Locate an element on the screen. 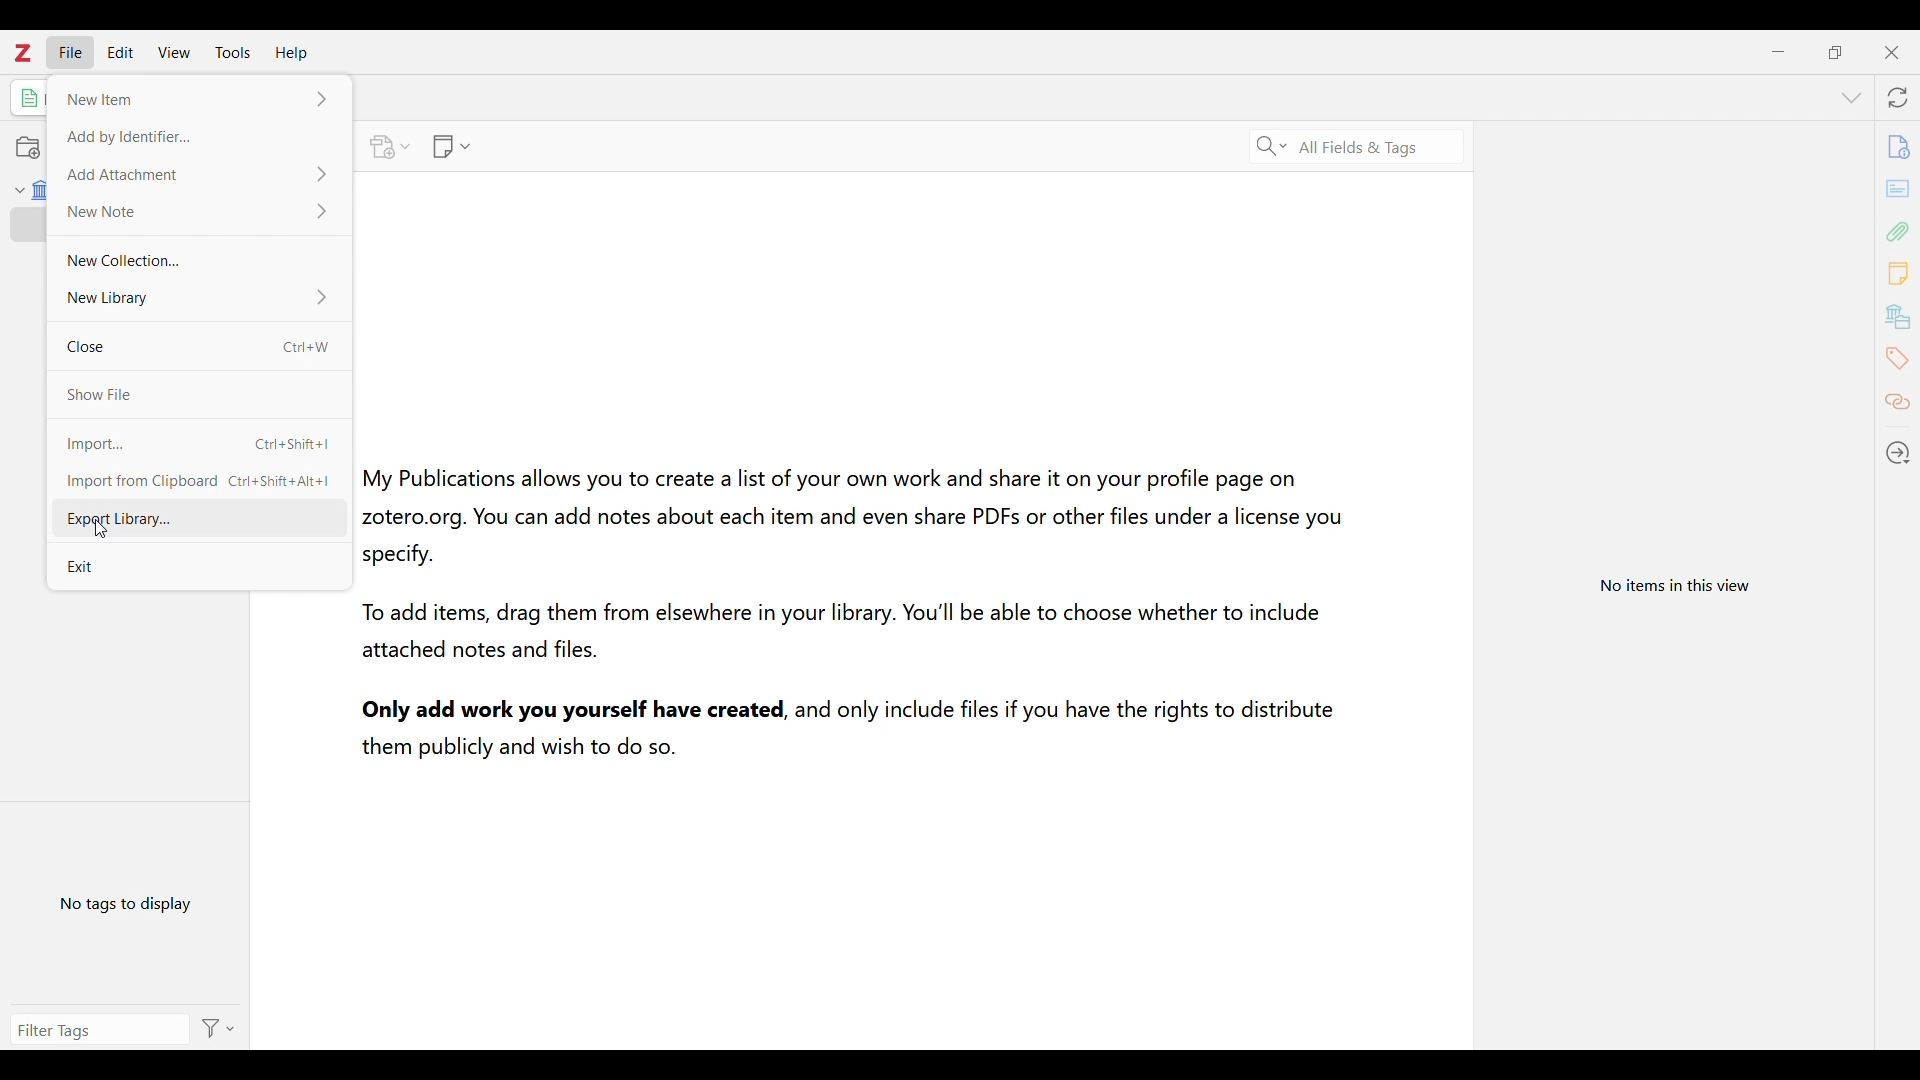 This screenshot has width=1920, height=1080. Options to add attachment  is located at coordinates (391, 147).